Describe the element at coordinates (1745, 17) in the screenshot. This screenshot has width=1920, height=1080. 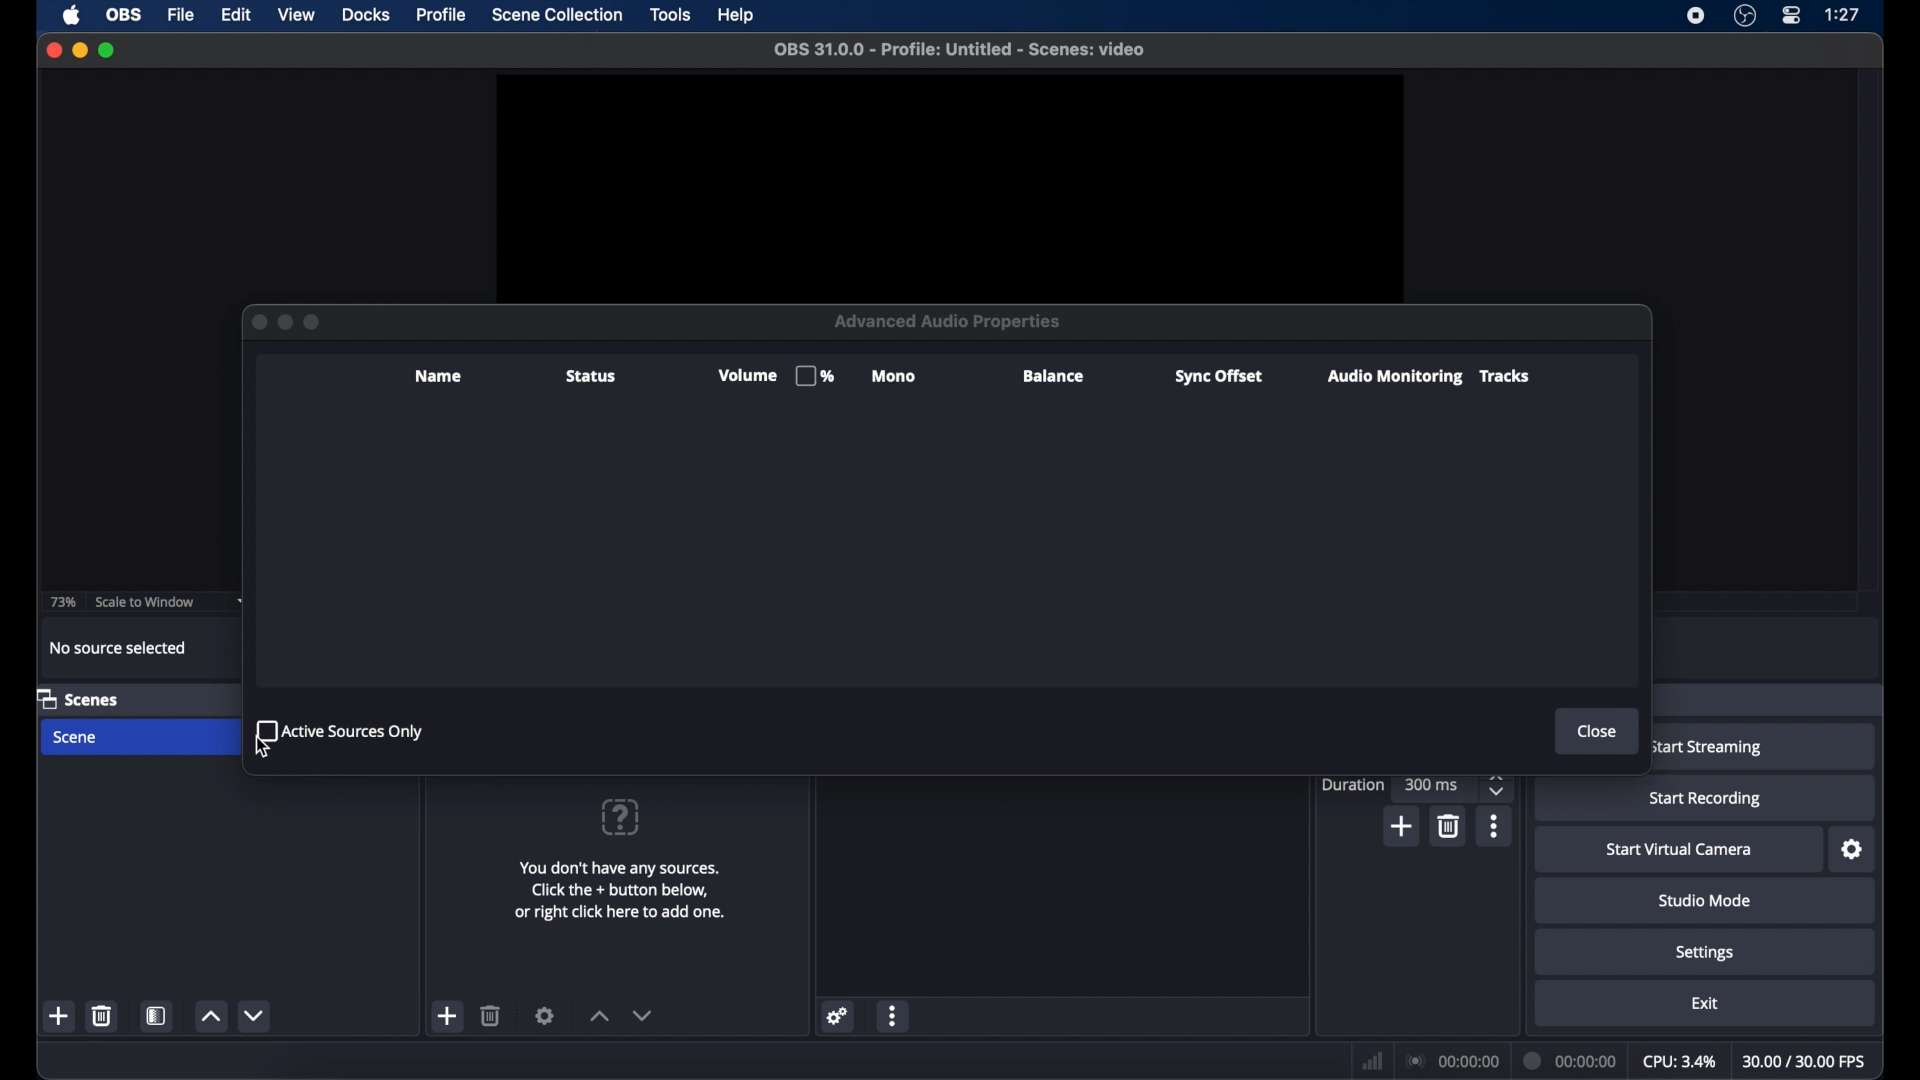
I see `obs studio` at that location.